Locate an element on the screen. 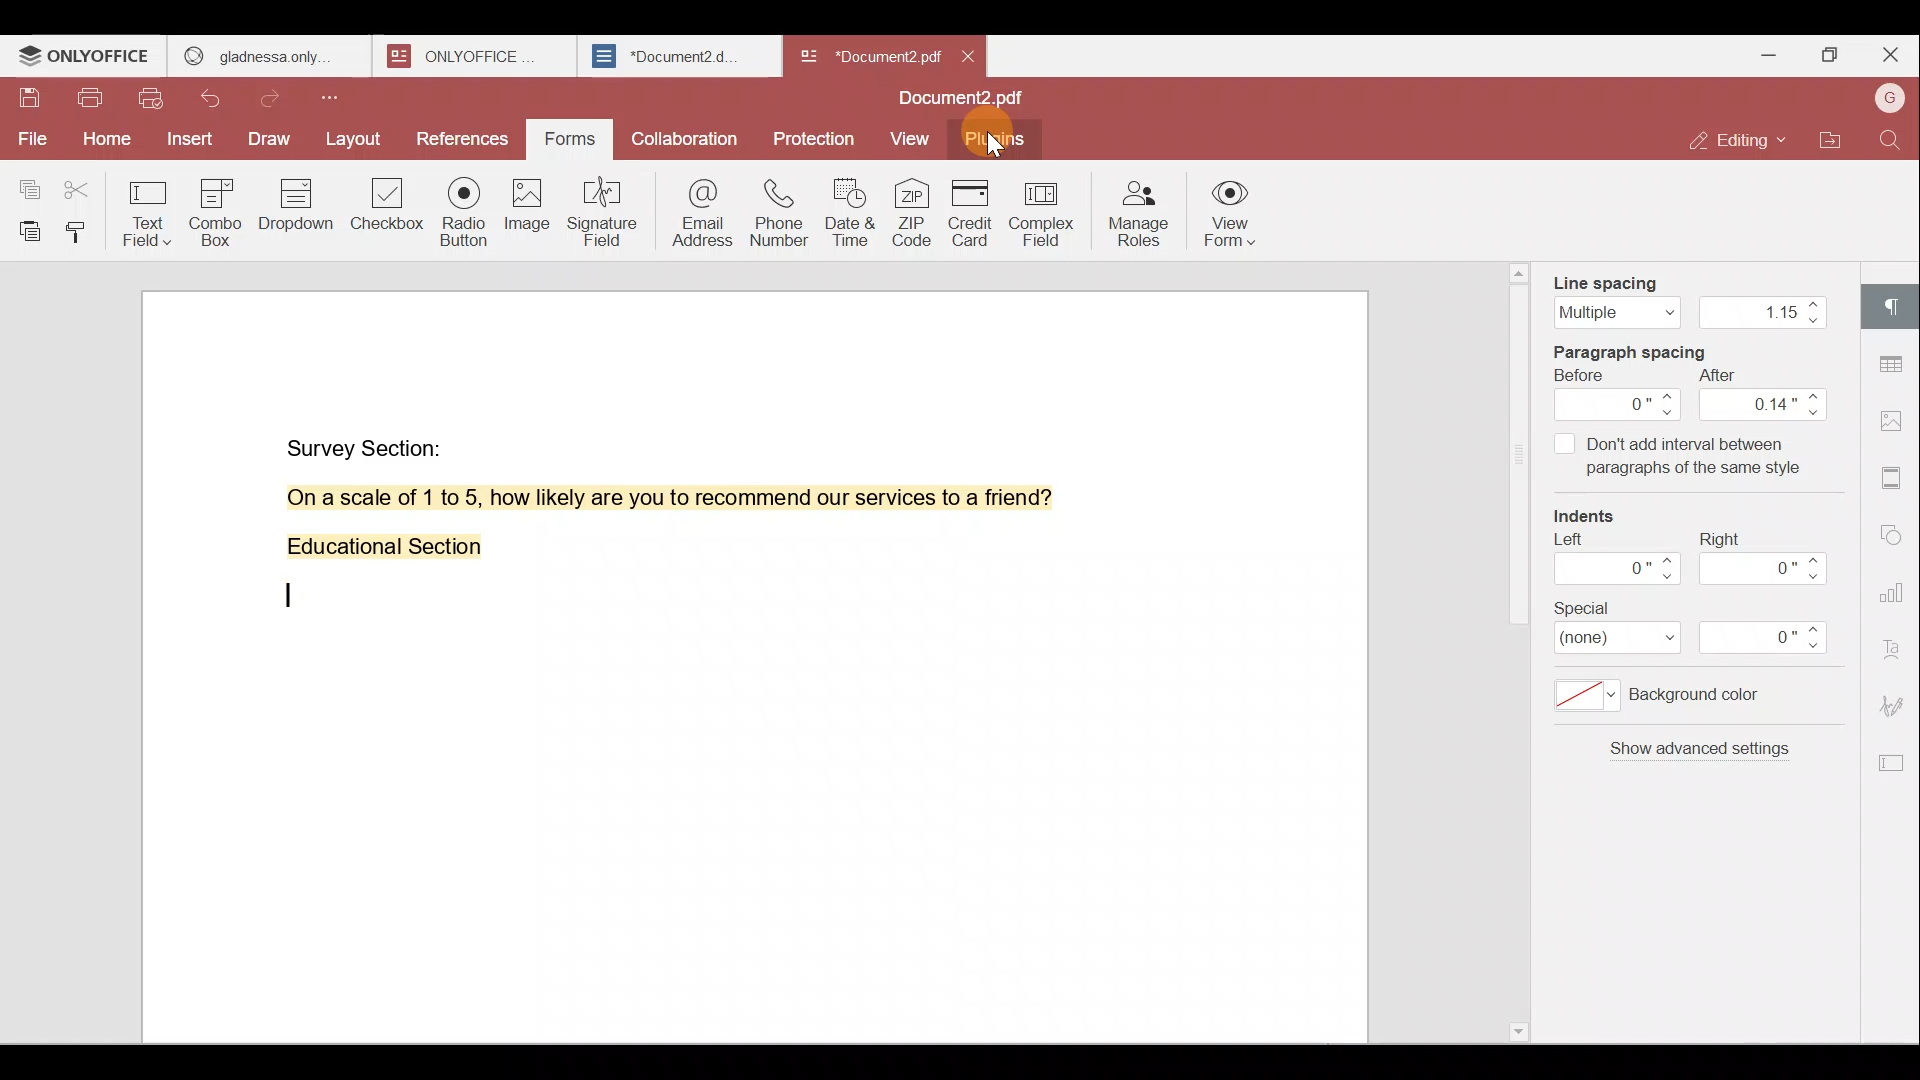  Collaboration is located at coordinates (682, 137).